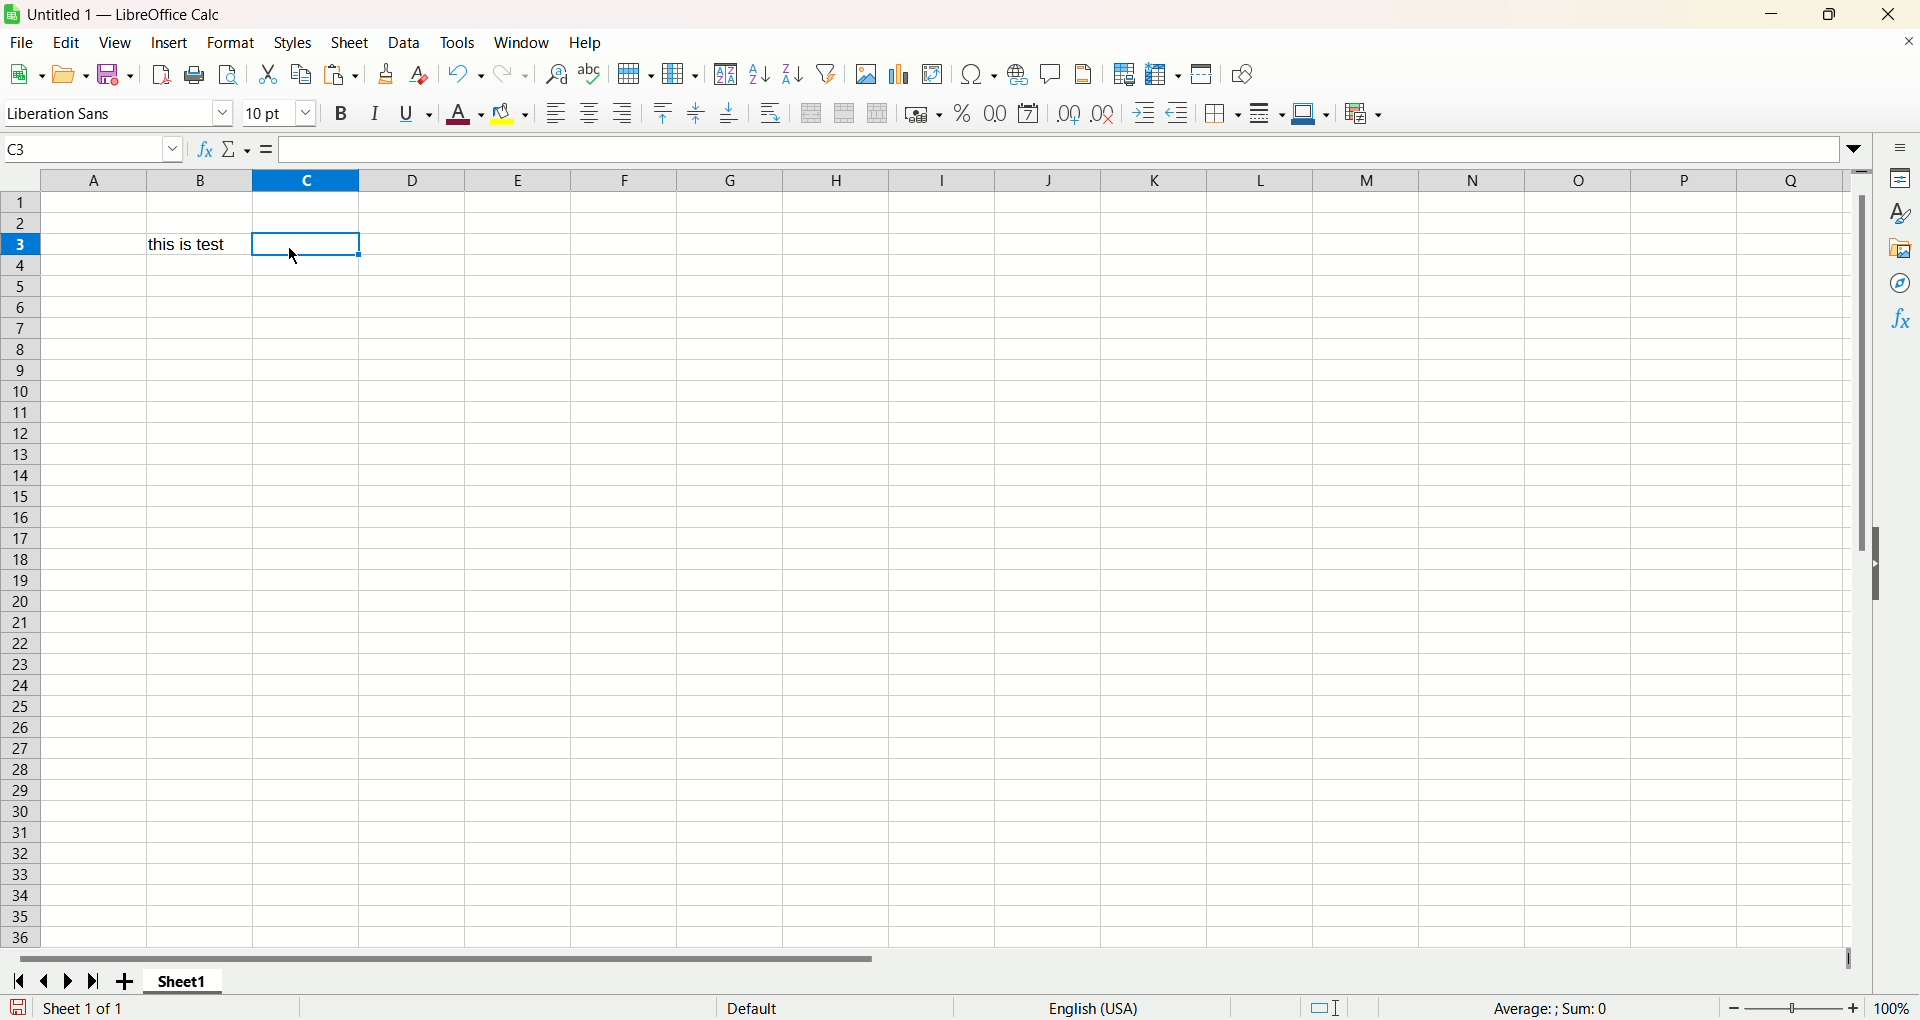 The height and width of the screenshot is (1020, 1920). Describe the element at coordinates (810, 113) in the screenshot. I see `merge and center` at that location.